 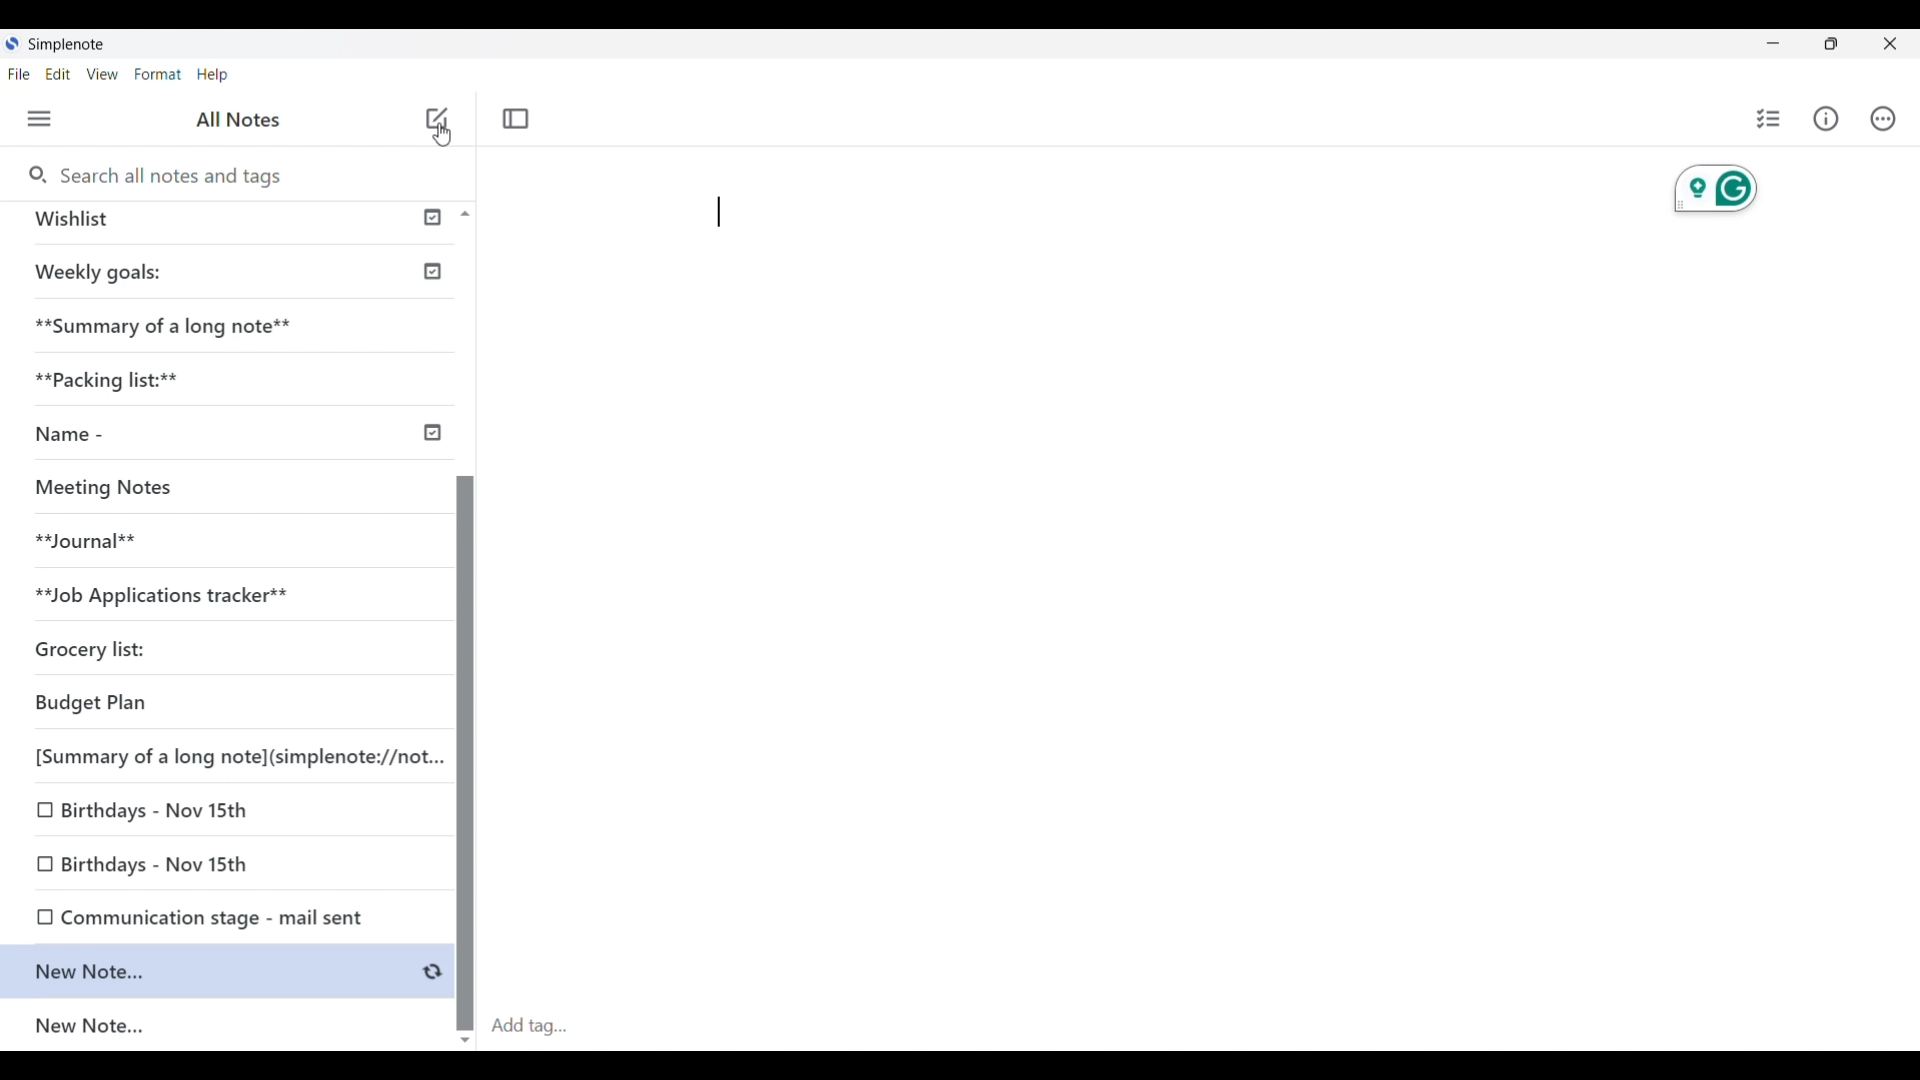 What do you see at coordinates (40, 118) in the screenshot?
I see `Menu` at bounding box center [40, 118].